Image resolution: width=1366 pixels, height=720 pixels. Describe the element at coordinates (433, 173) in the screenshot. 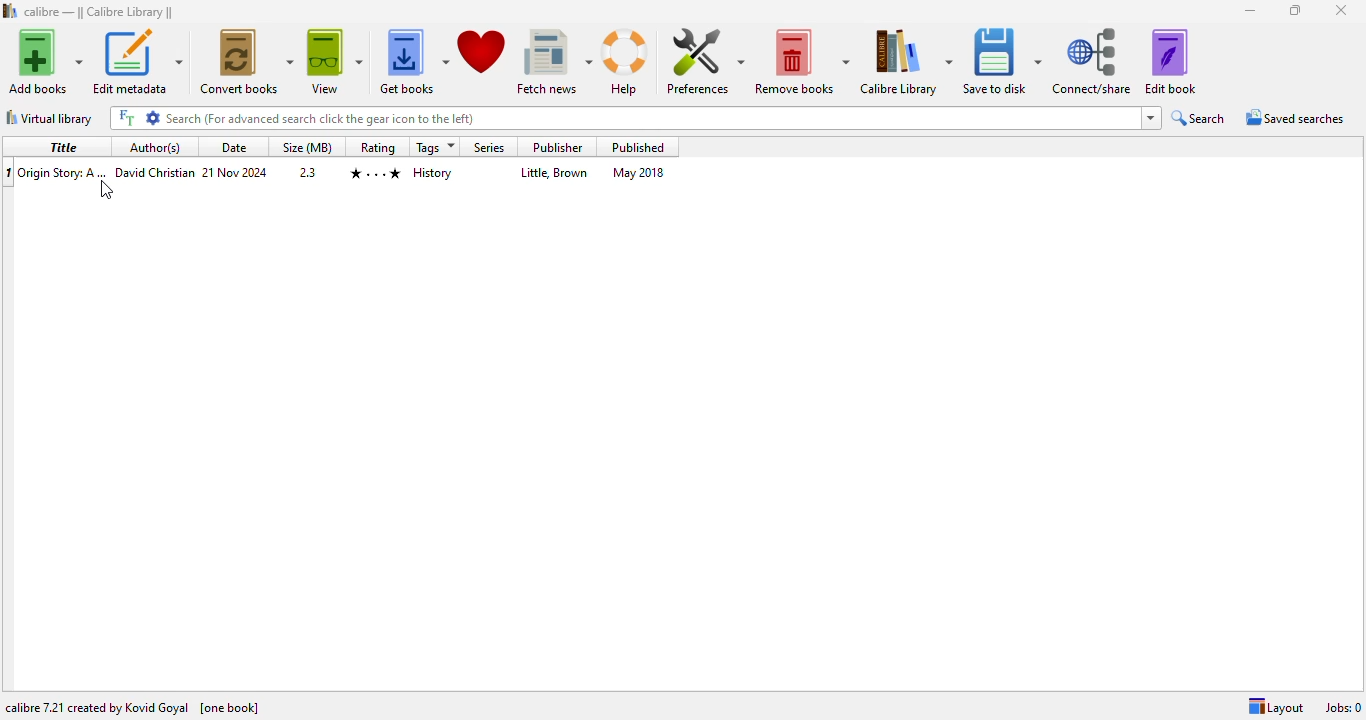

I see `history` at that location.